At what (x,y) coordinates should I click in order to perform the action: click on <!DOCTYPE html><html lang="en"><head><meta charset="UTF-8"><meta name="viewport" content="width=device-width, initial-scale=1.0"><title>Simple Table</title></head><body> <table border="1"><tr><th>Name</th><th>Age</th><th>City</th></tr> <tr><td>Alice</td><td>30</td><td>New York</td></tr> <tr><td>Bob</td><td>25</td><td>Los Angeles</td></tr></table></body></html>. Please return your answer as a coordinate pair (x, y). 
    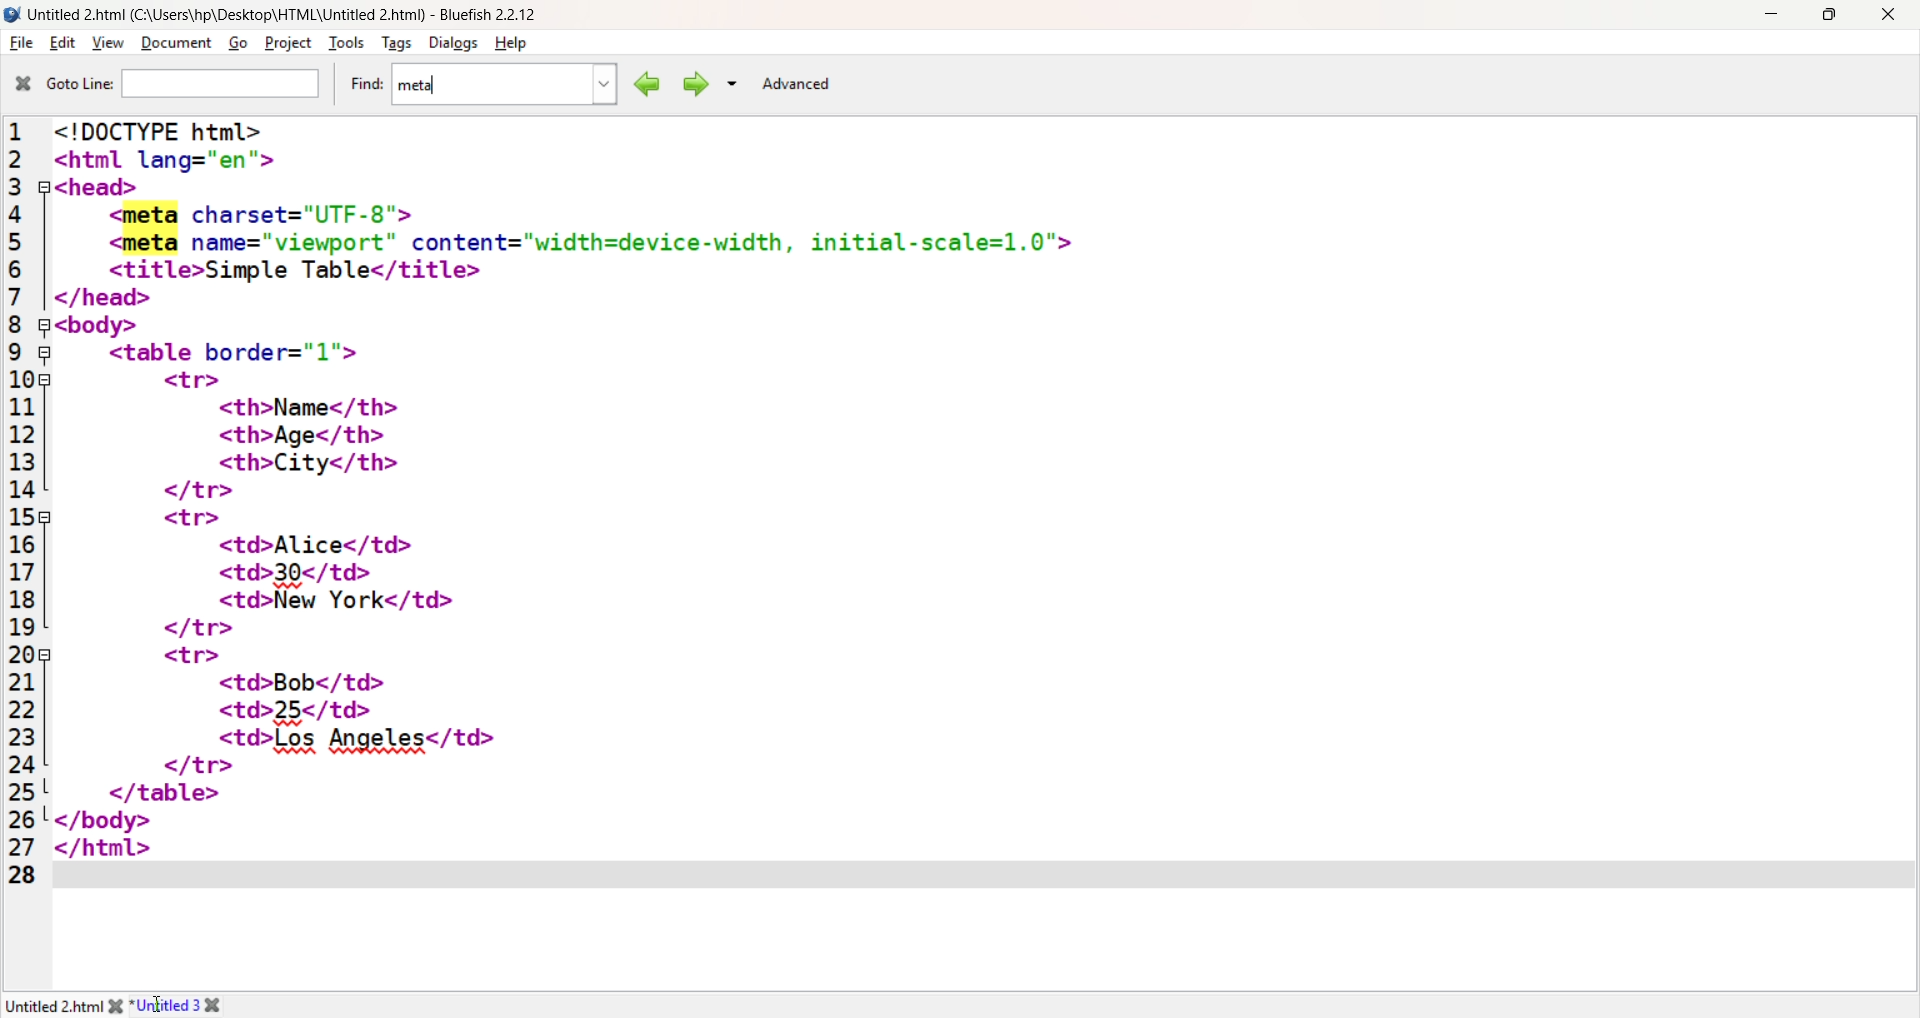
    Looking at the image, I should click on (978, 573).